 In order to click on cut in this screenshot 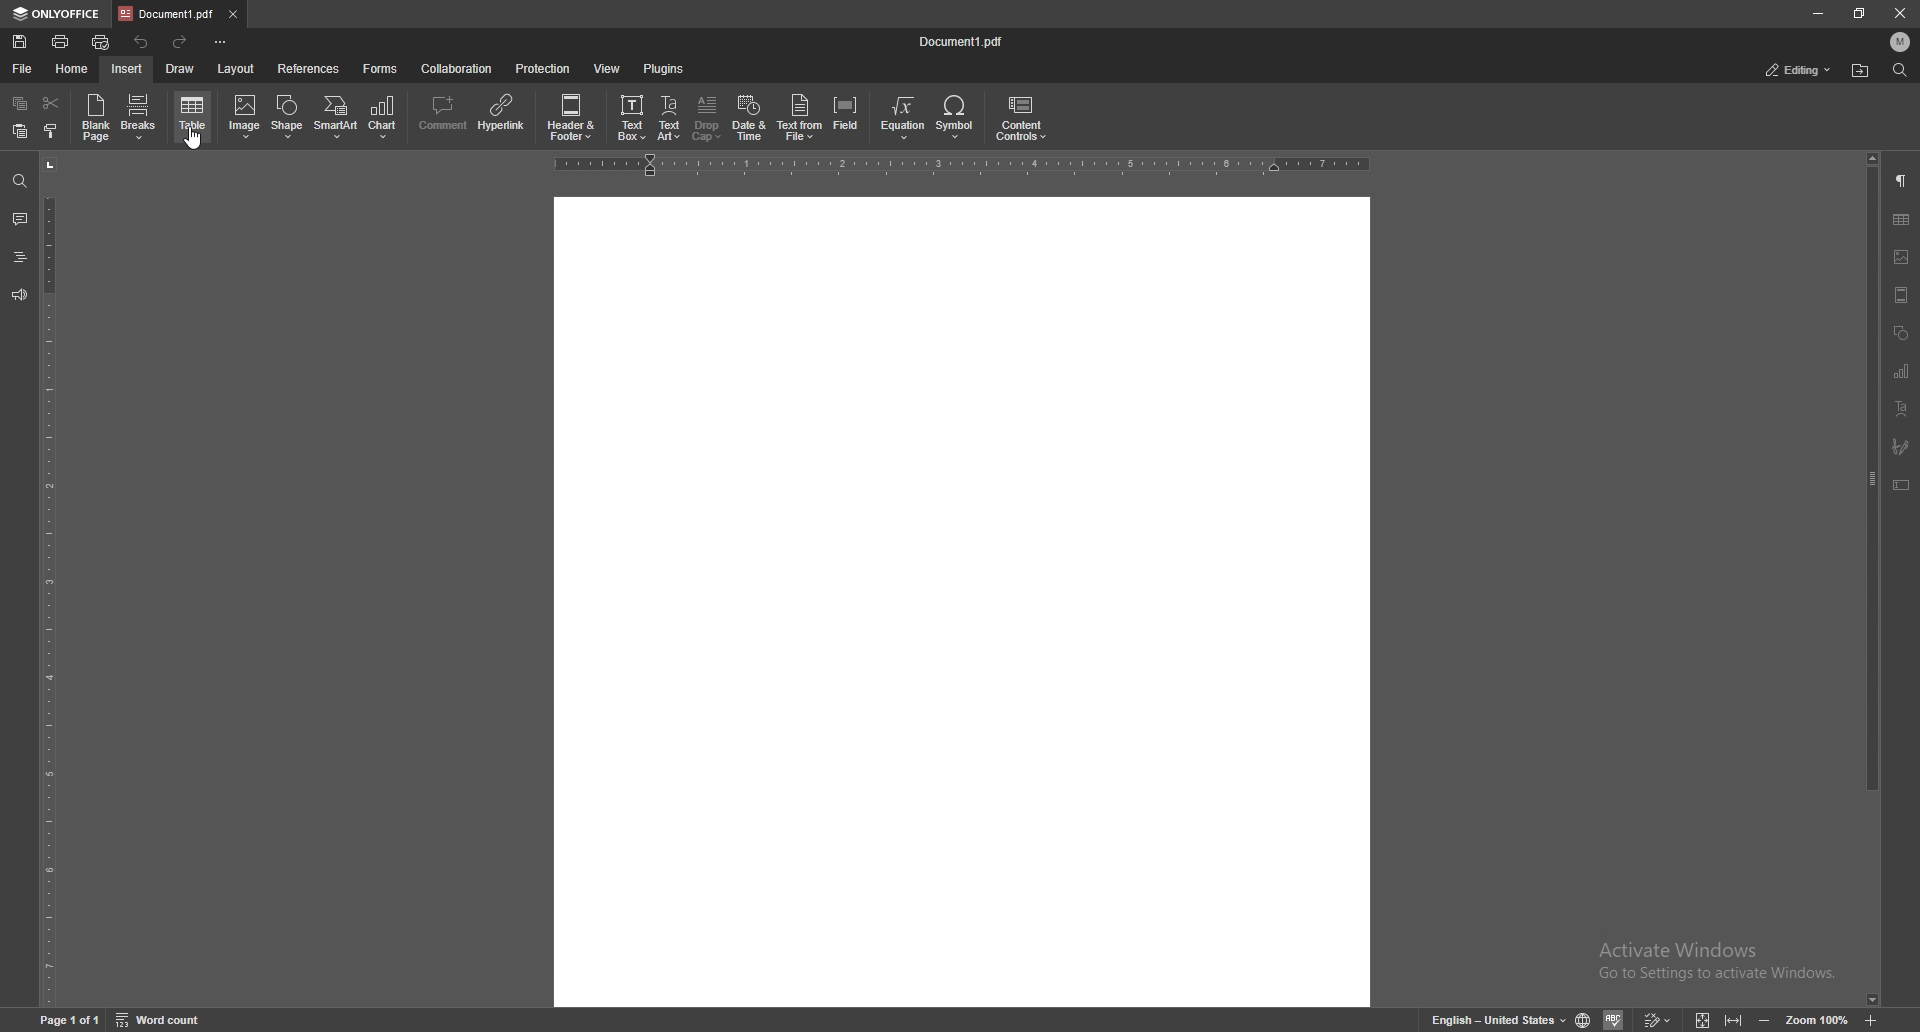, I will do `click(50, 102)`.